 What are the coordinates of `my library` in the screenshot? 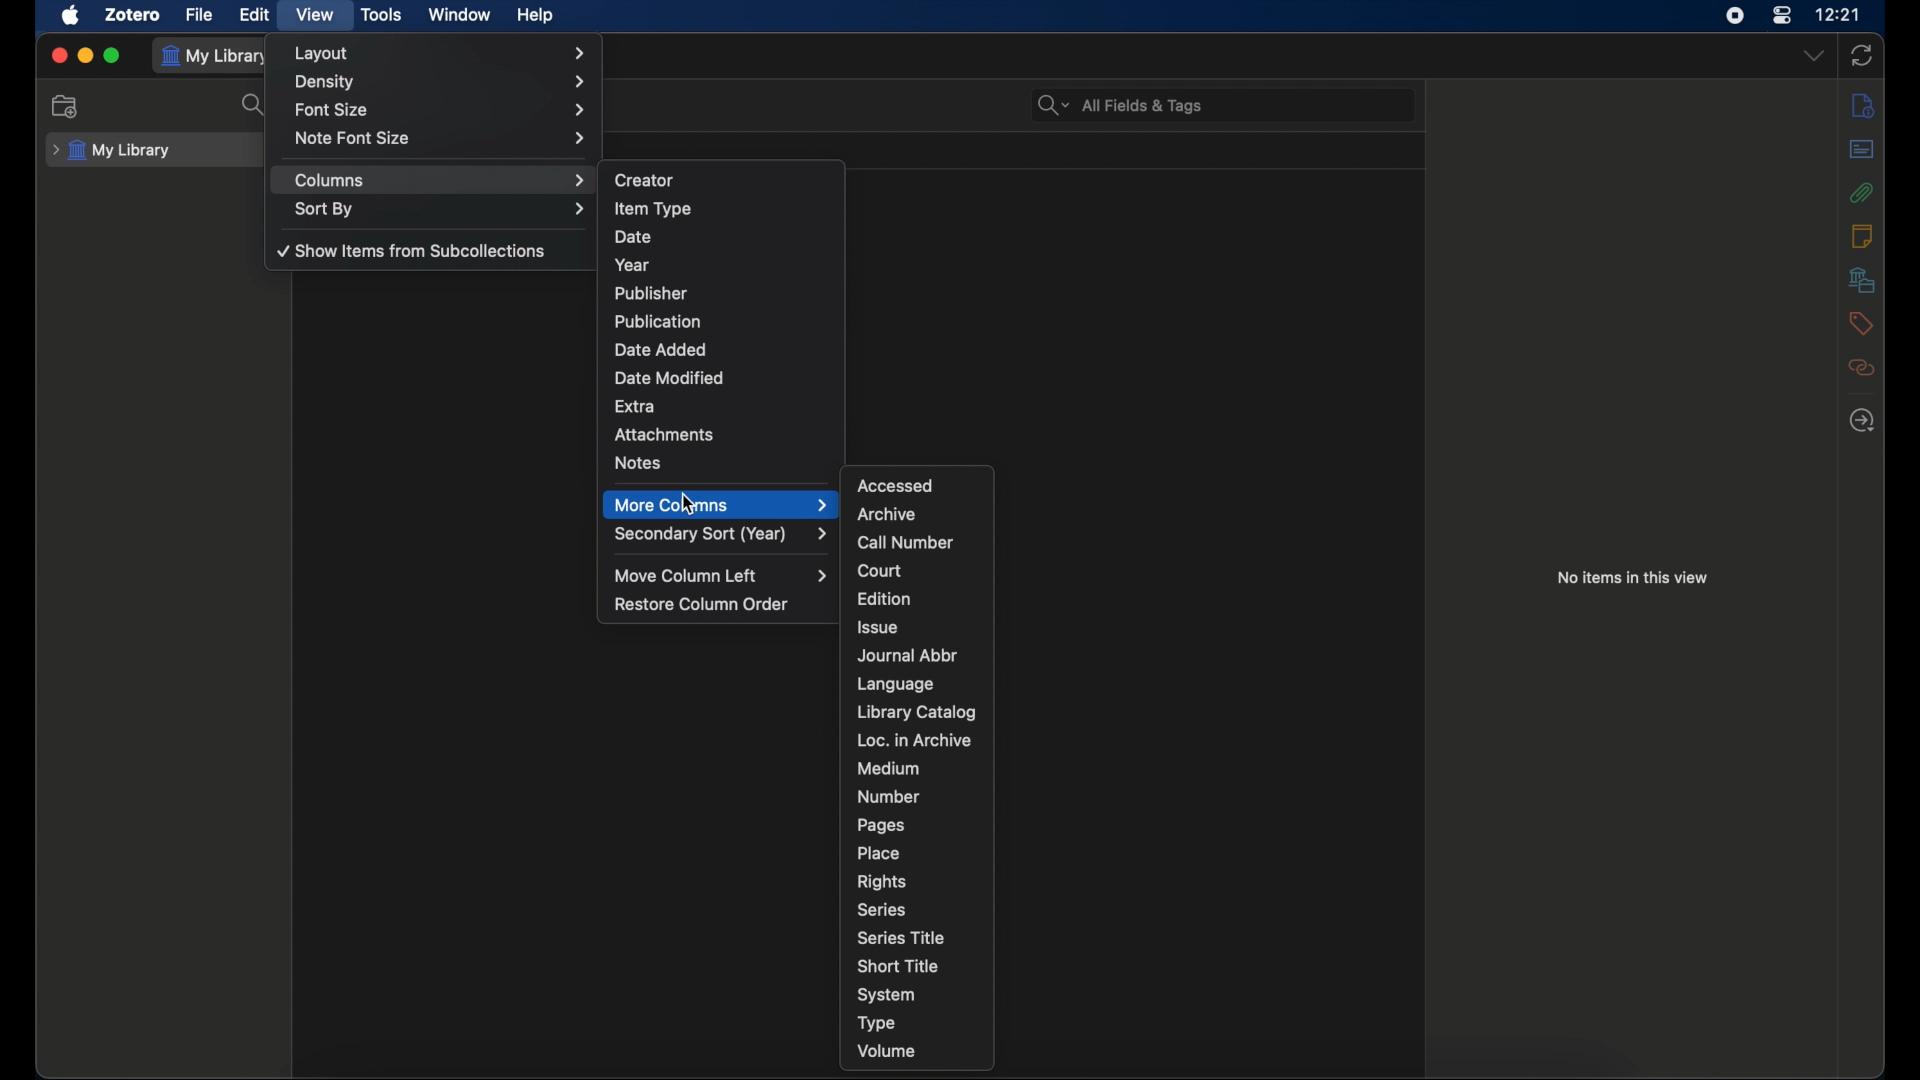 It's located at (216, 56).